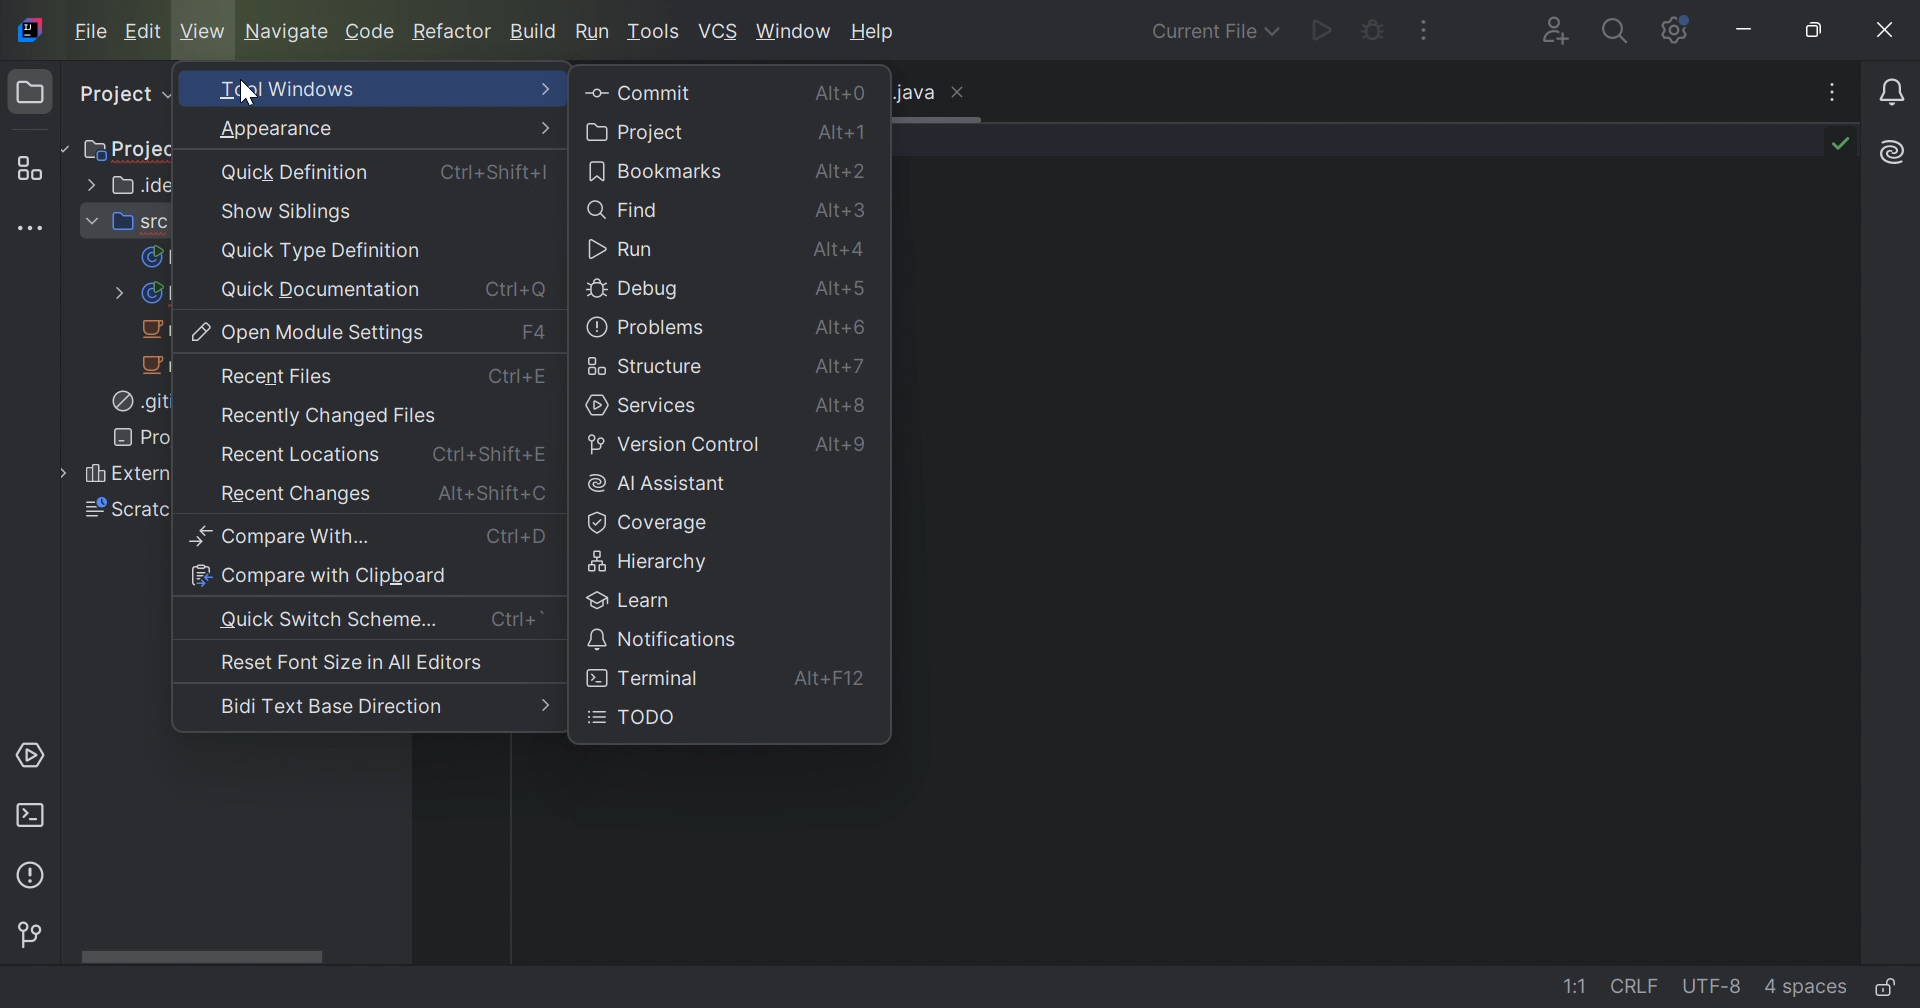 This screenshot has height=1008, width=1920. I want to click on Services, so click(34, 754).